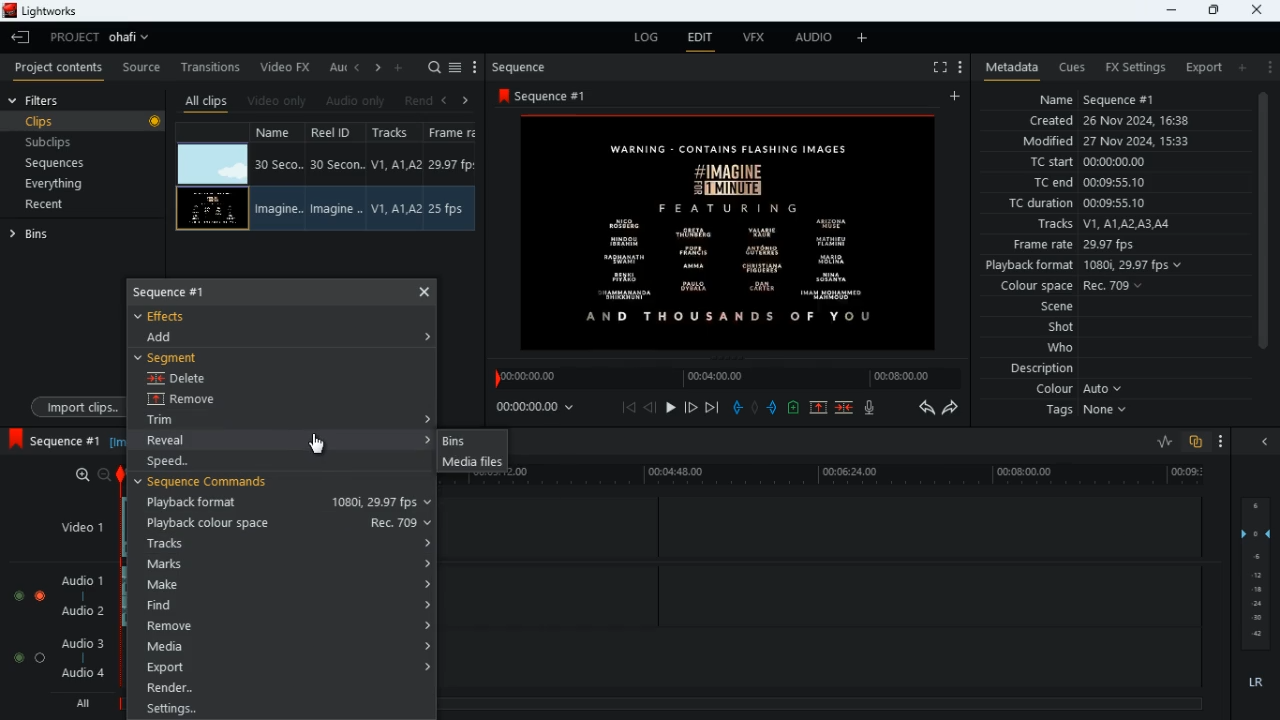 Image resolution: width=1280 pixels, height=720 pixels. What do you see at coordinates (282, 690) in the screenshot?
I see `render` at bounding box center [282, 690].